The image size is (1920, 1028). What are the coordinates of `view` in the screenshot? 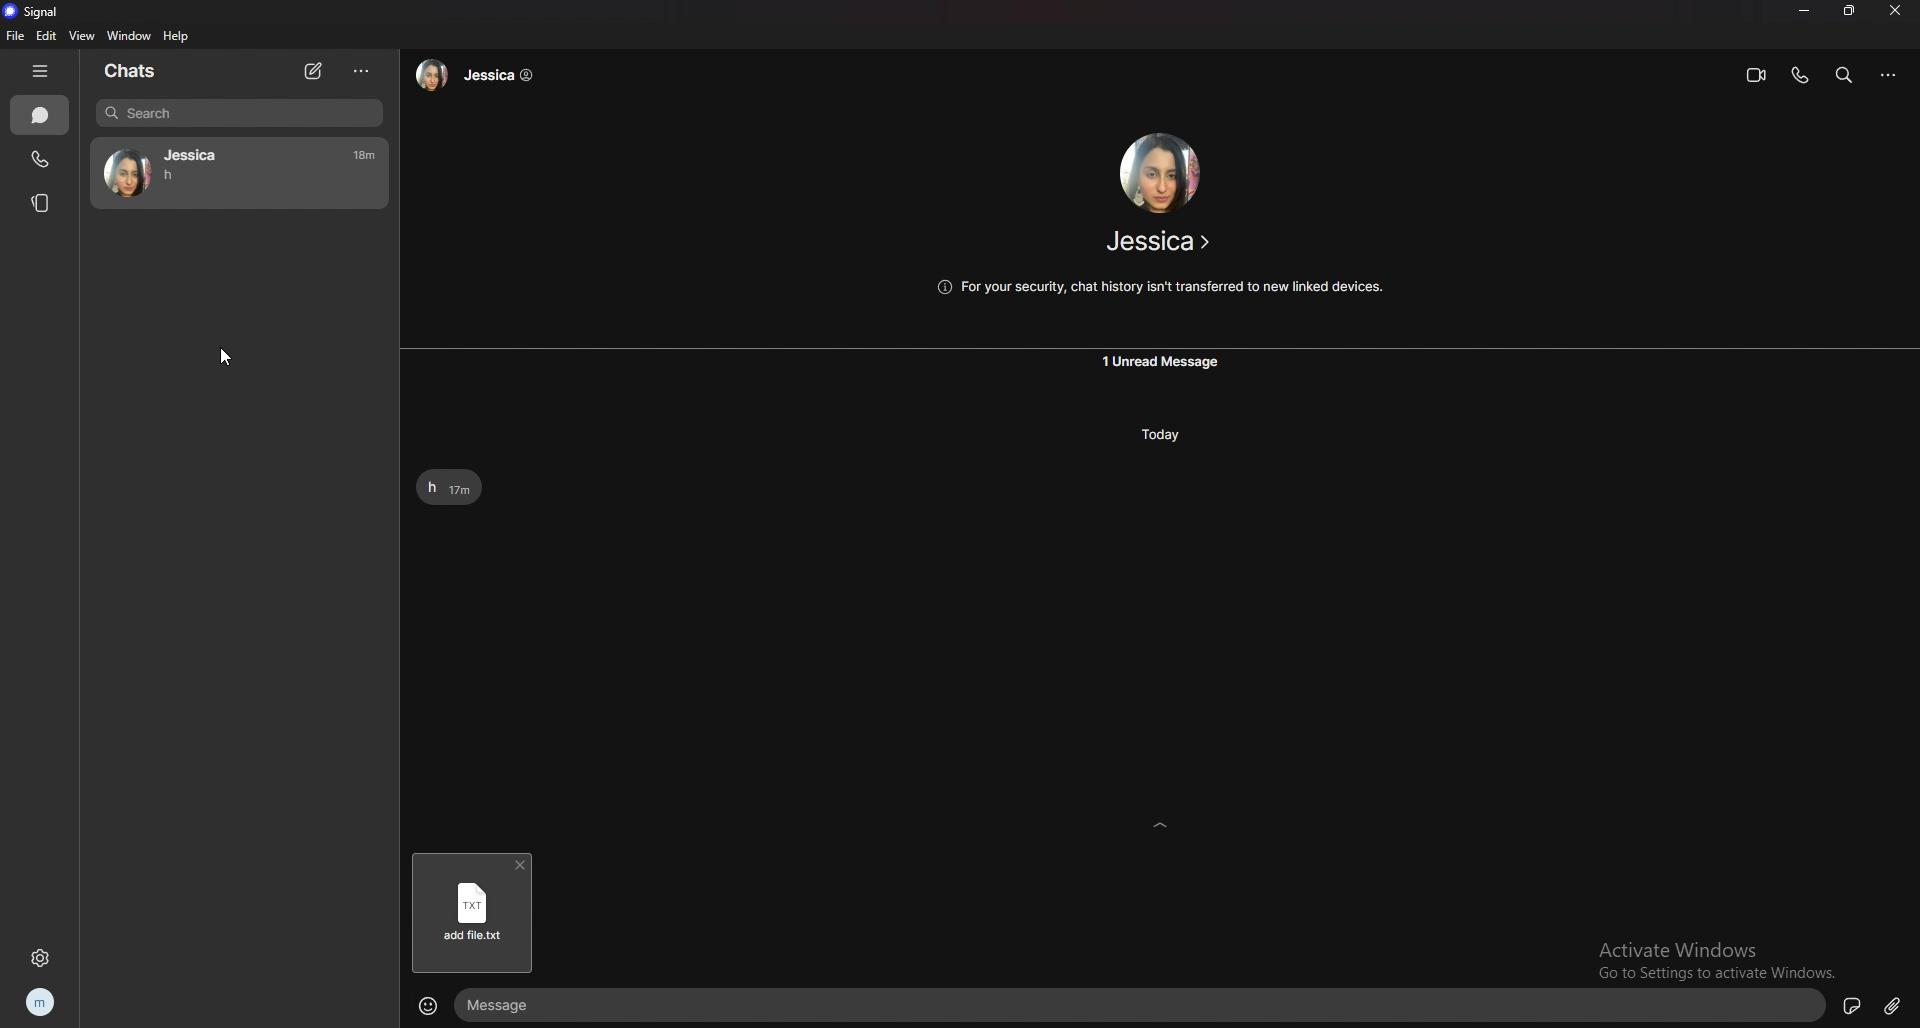 It's located at (80, 35).